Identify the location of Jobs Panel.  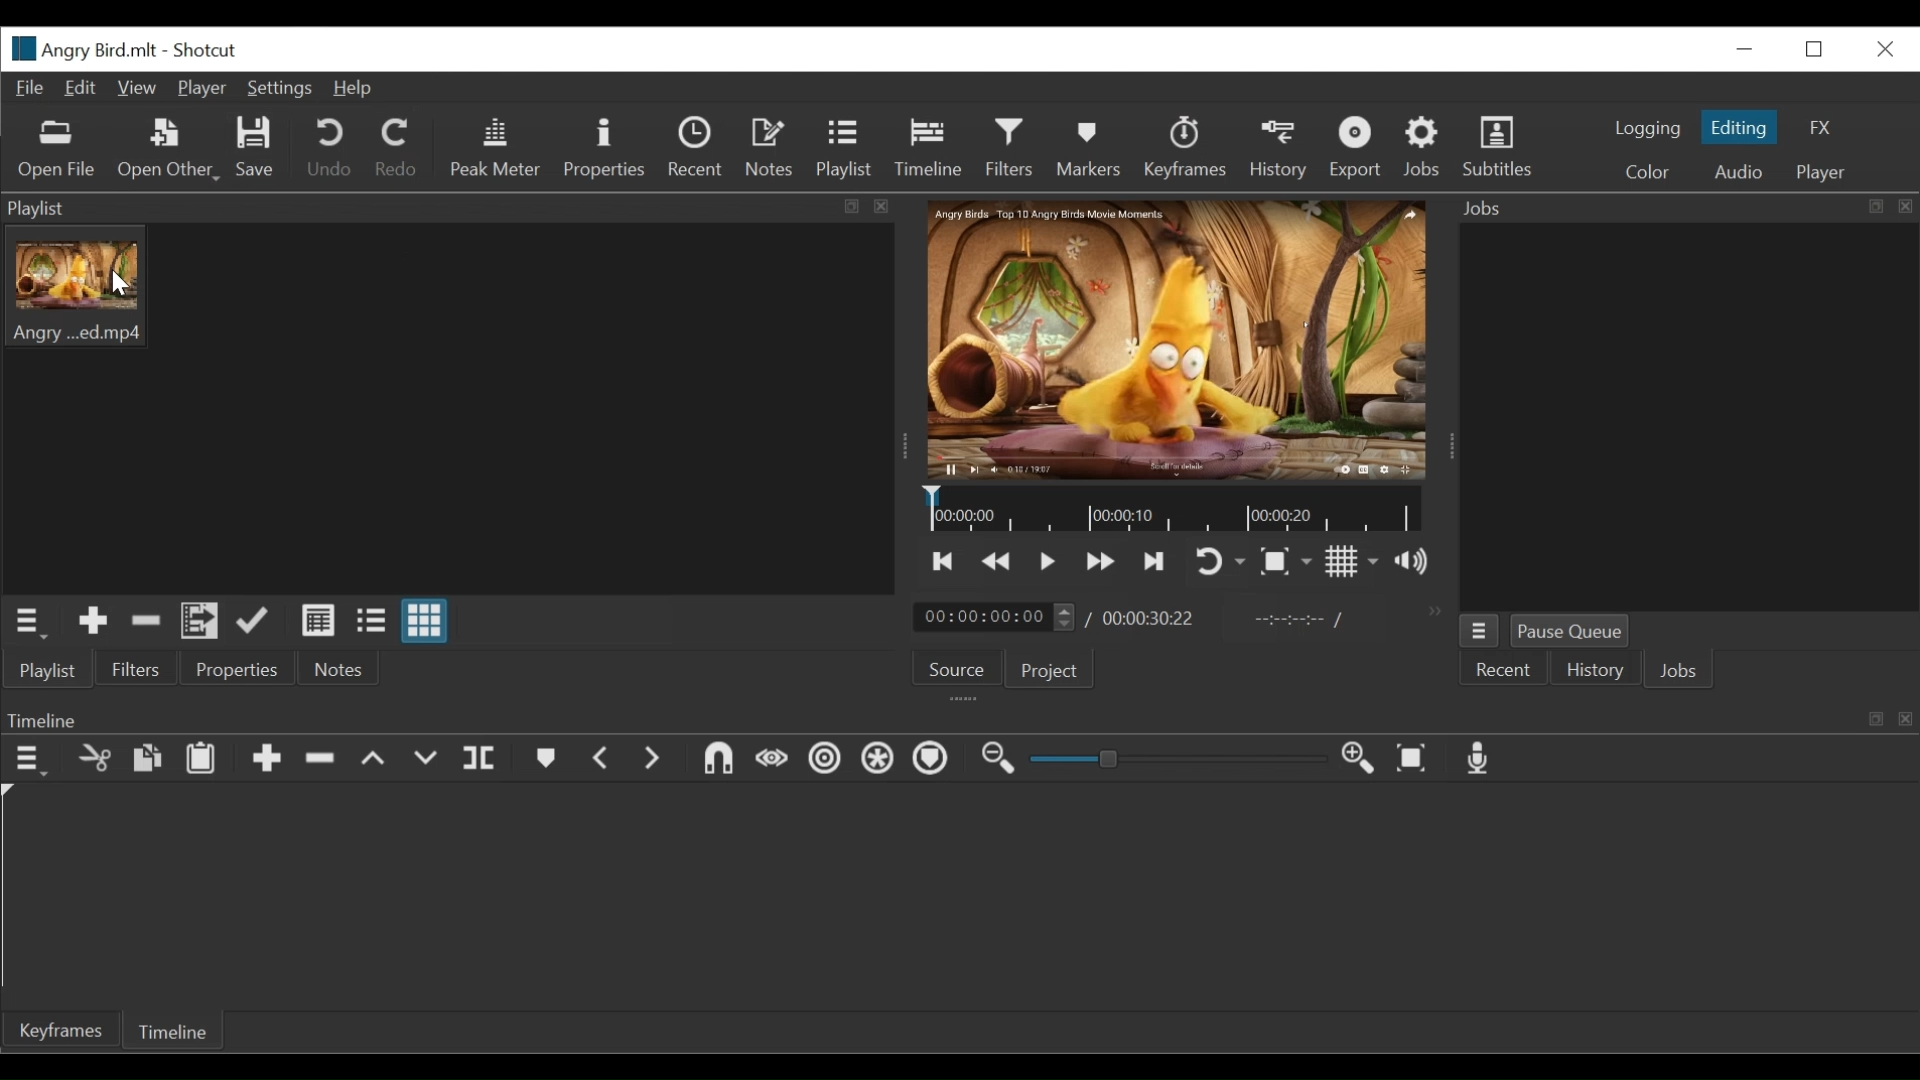
(1687, 208).